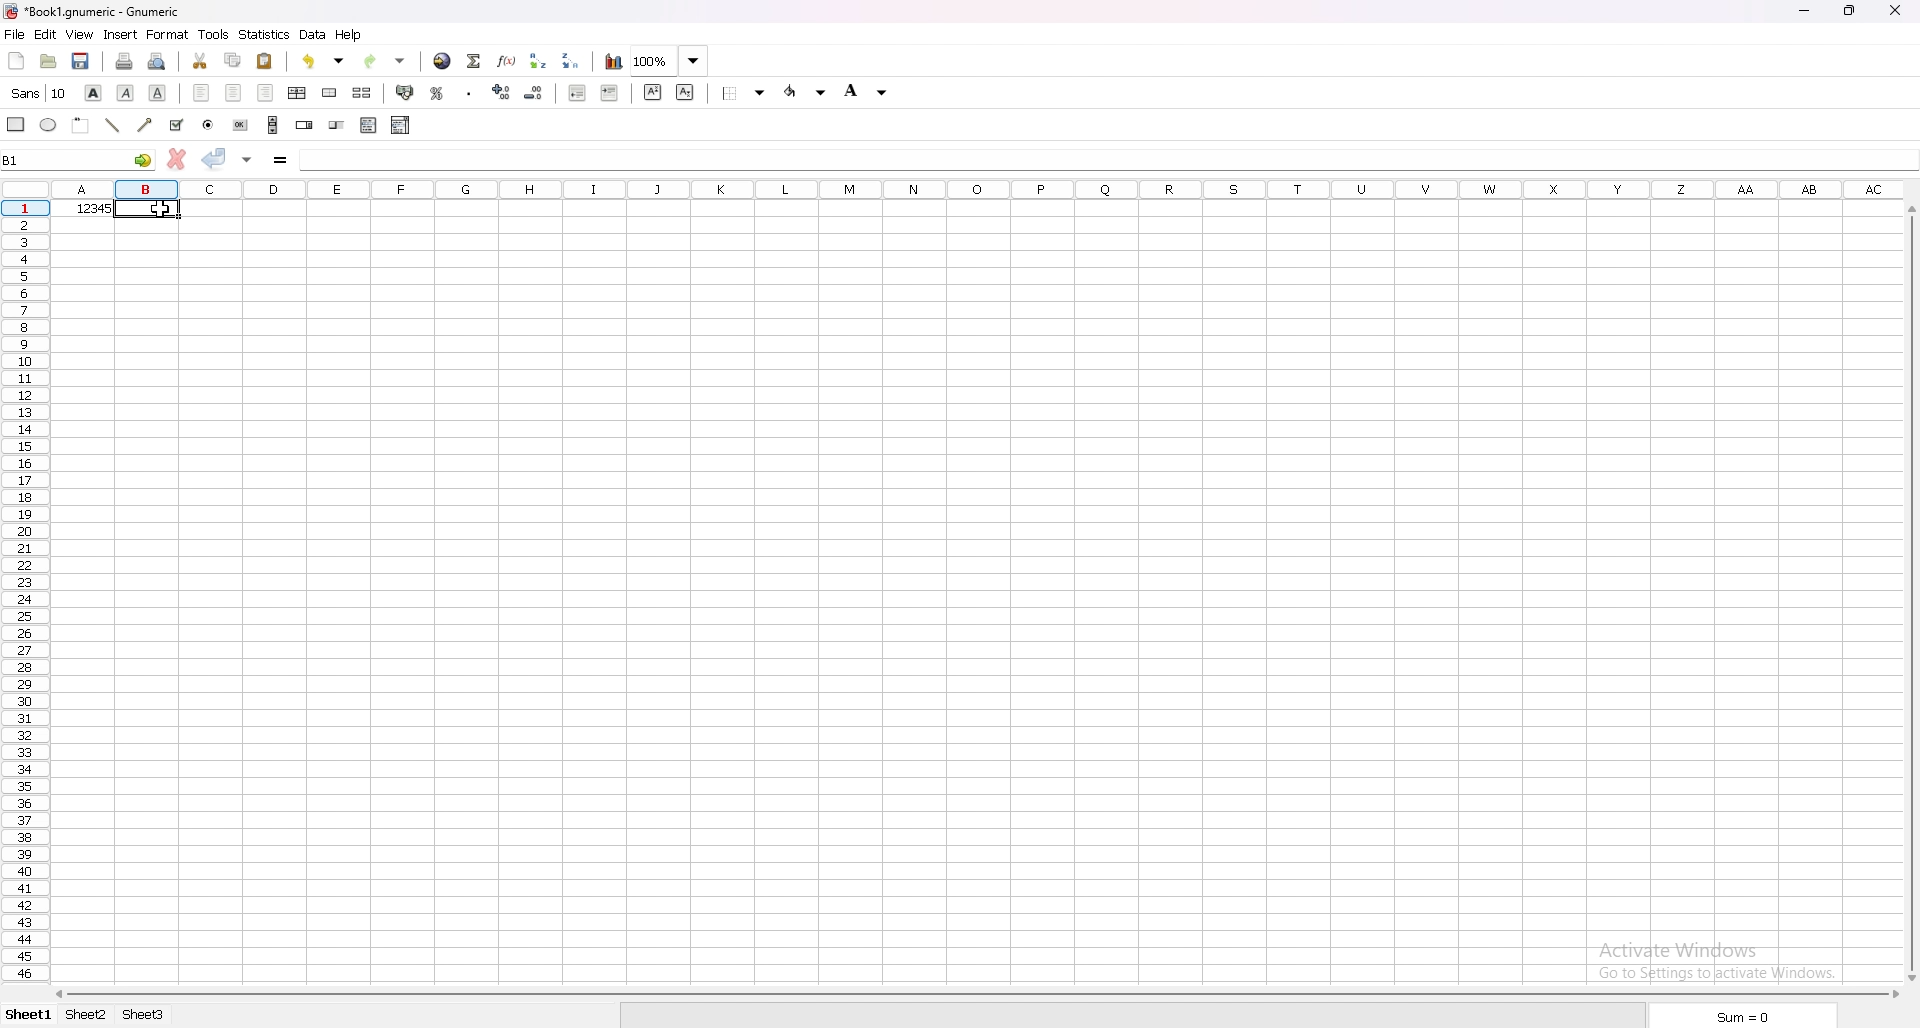 Image resolution: width=1920 pixels, height=1028 pixels. What do you see at coordinates (868, 90) in the screenshot?
I see `background` at bounding box center [868, 90].